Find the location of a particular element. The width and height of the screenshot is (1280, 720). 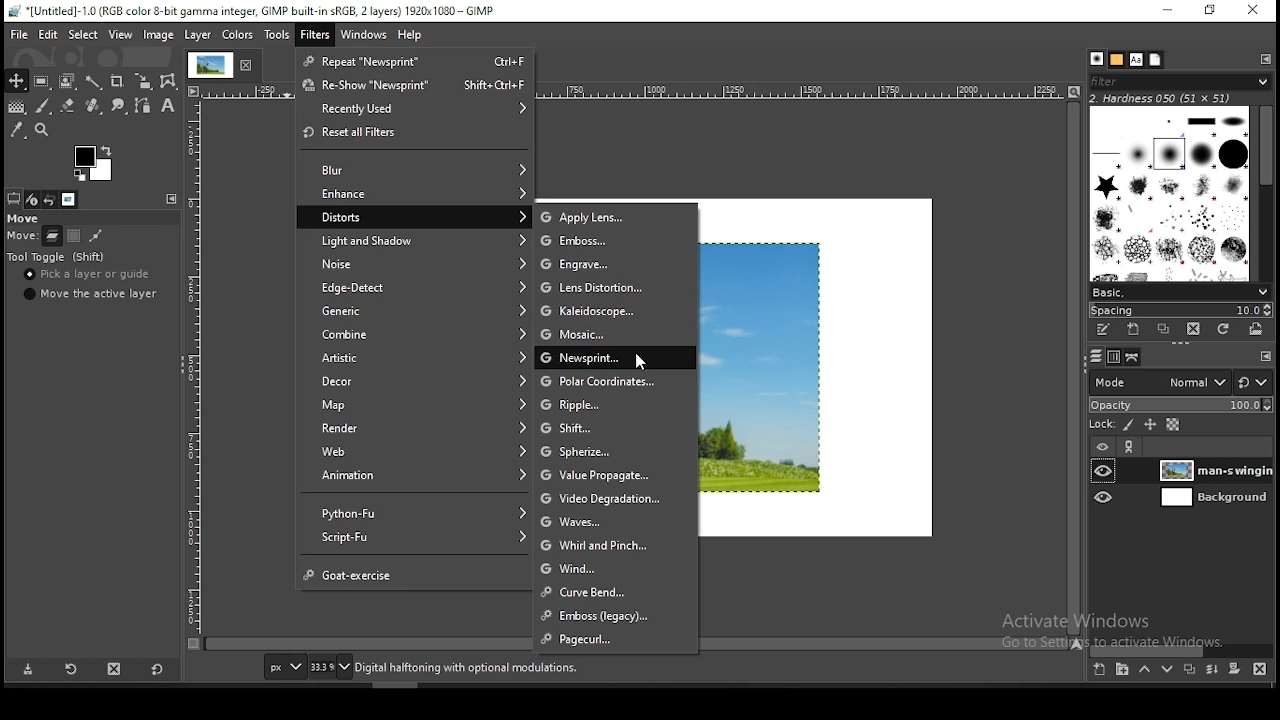

pagecurl is located at coordinates (615, 642).